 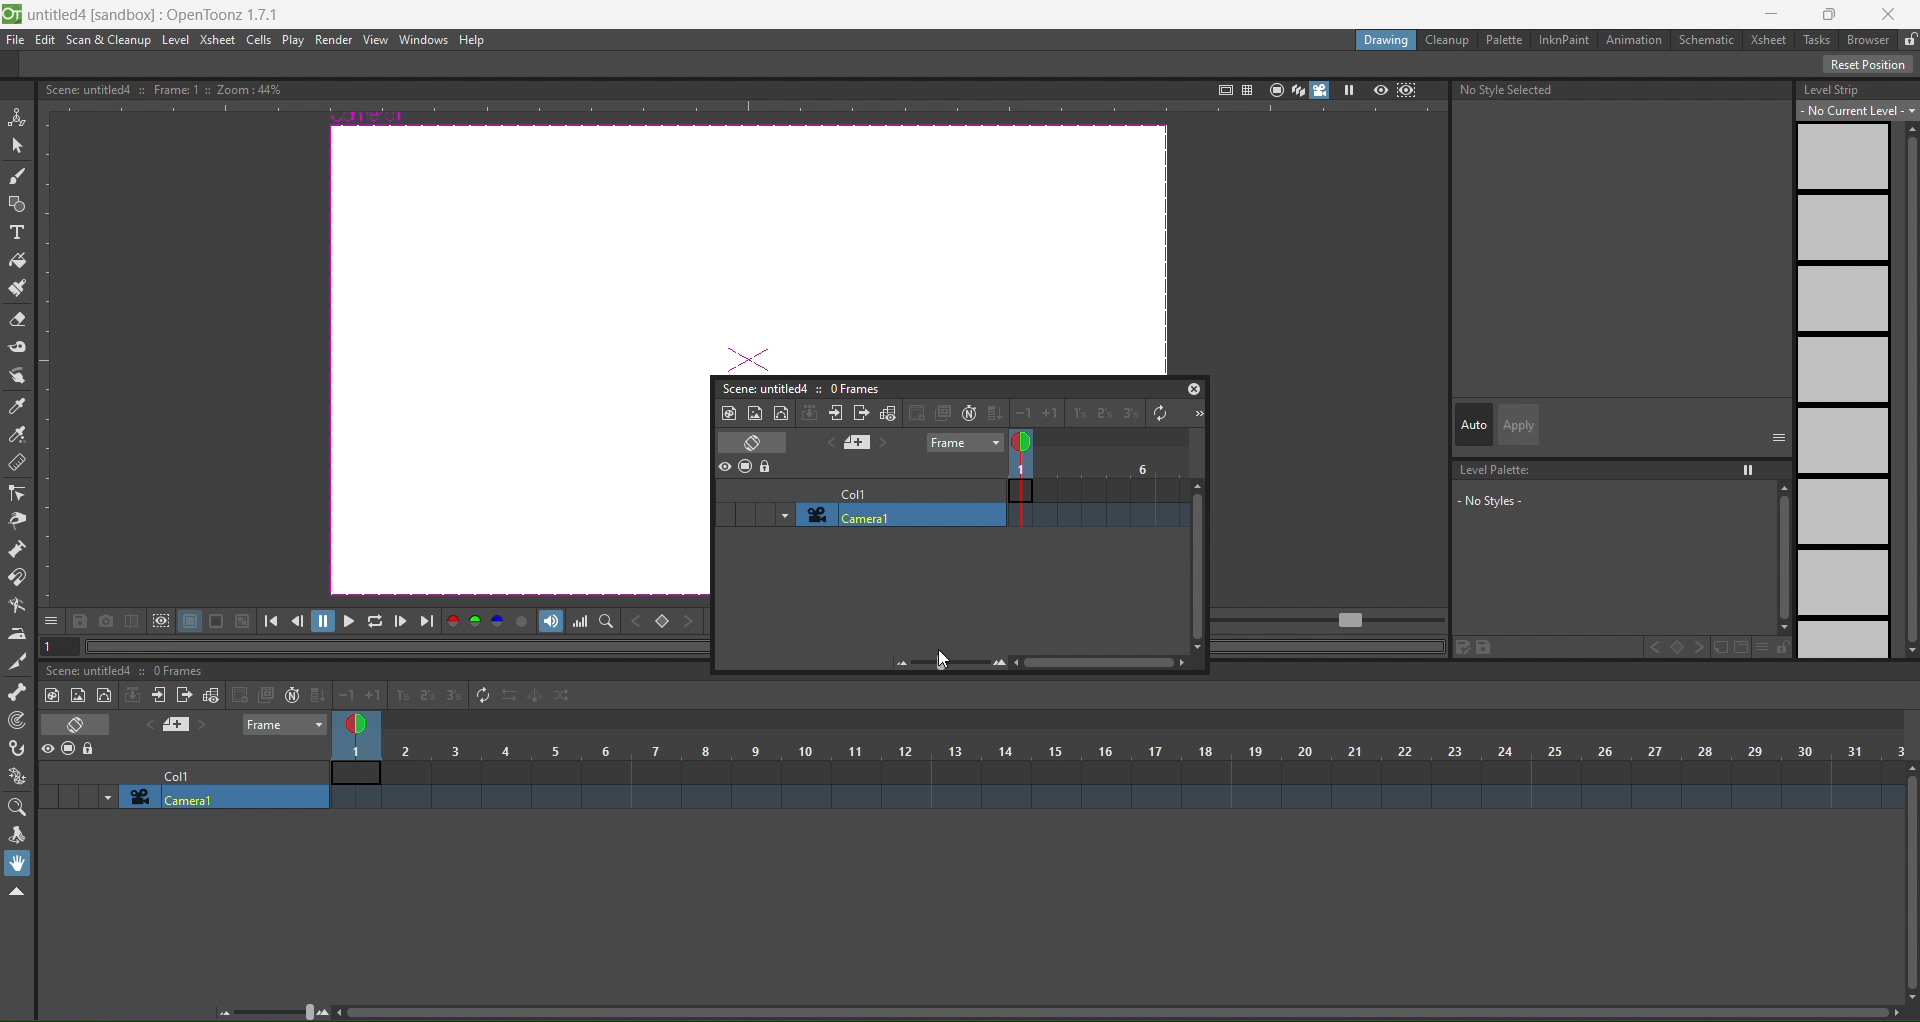 I want to click on increase step, so click(x=1076, y=415).